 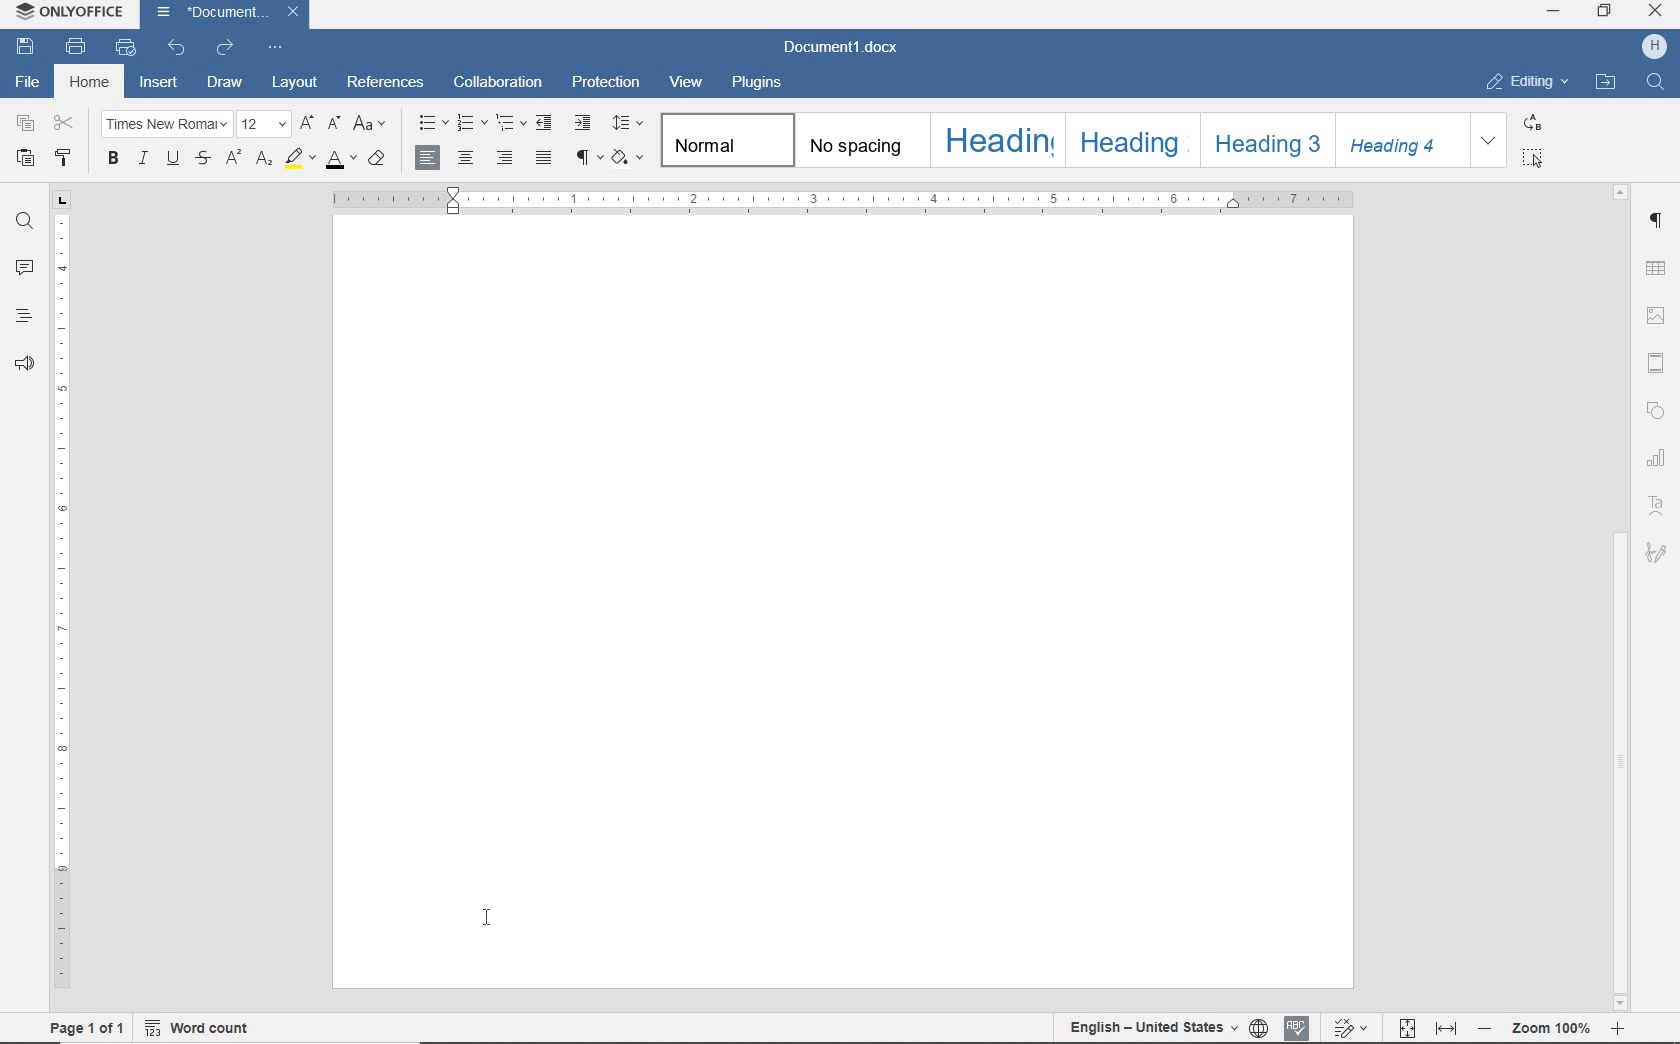 What do you see at coordinates (226, 48) in the screenshot?
I see `redo` at bounding box center [226, 48].